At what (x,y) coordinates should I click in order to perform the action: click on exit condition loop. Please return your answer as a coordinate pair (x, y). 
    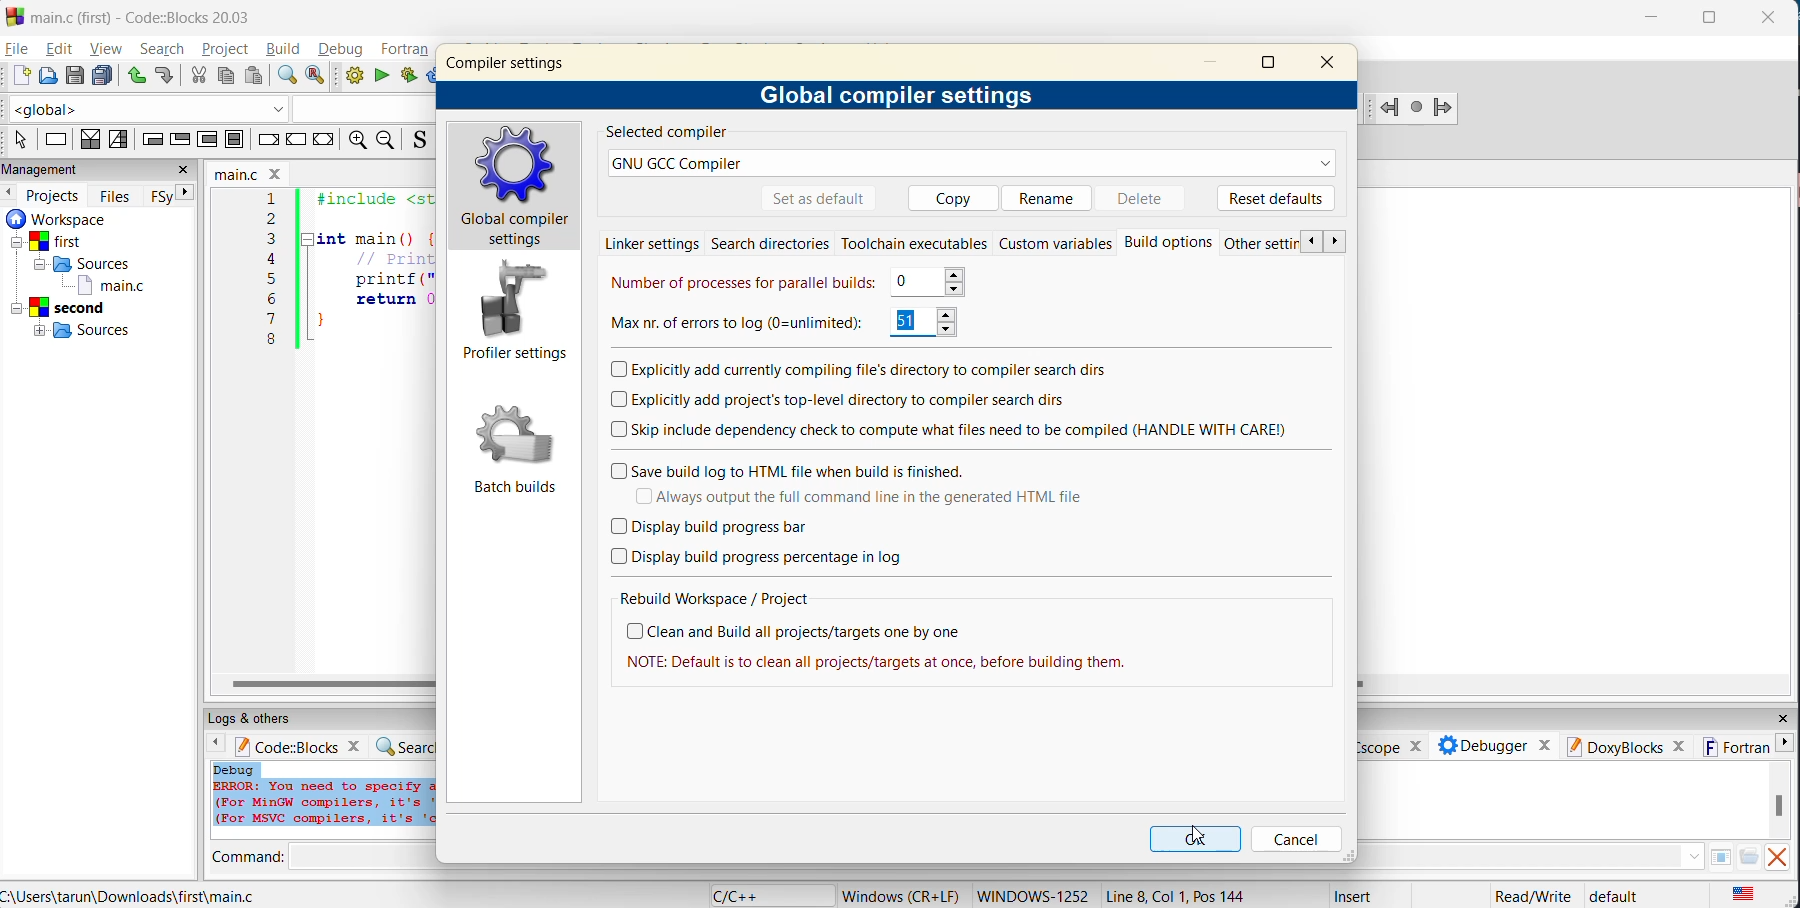
    Looking at the image, I should click on (180, 140).